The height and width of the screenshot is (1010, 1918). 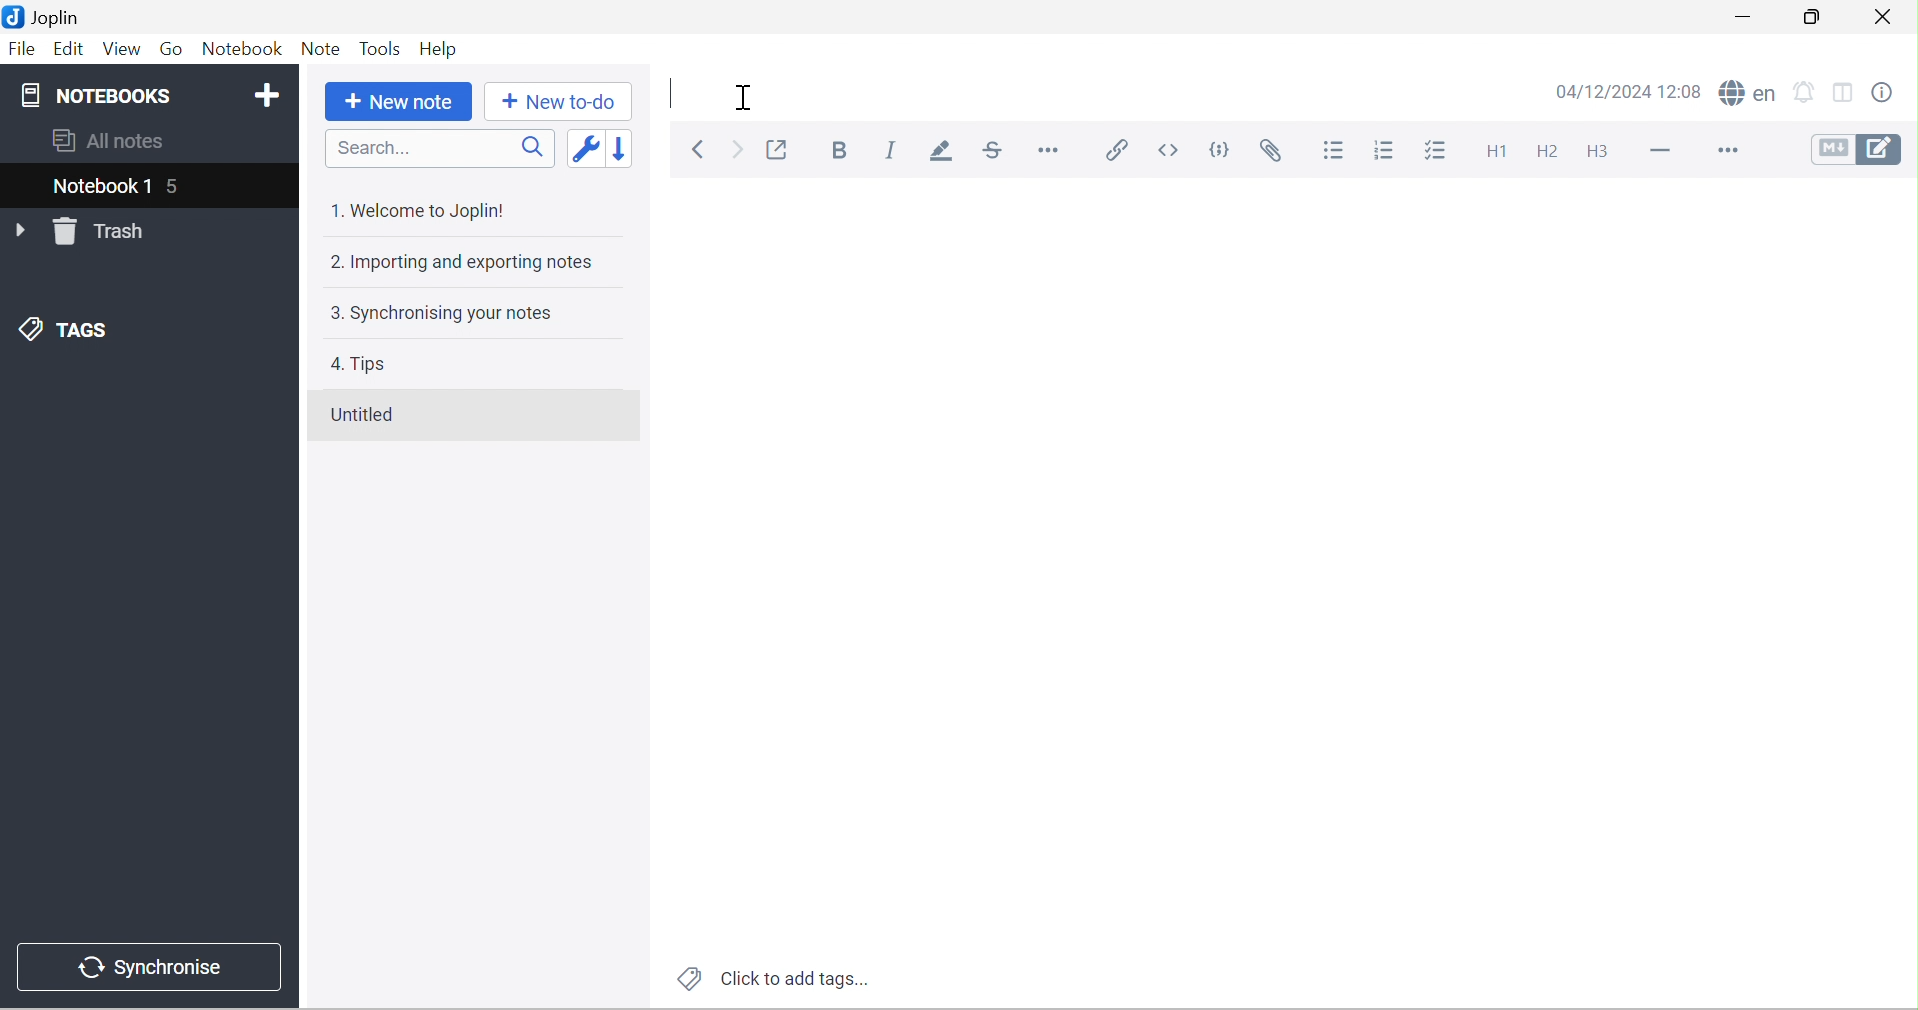 What do you see at coordinates (1817, 17) in the screenshot?
I see `Restore Down` at bounding box center [1817, 17].